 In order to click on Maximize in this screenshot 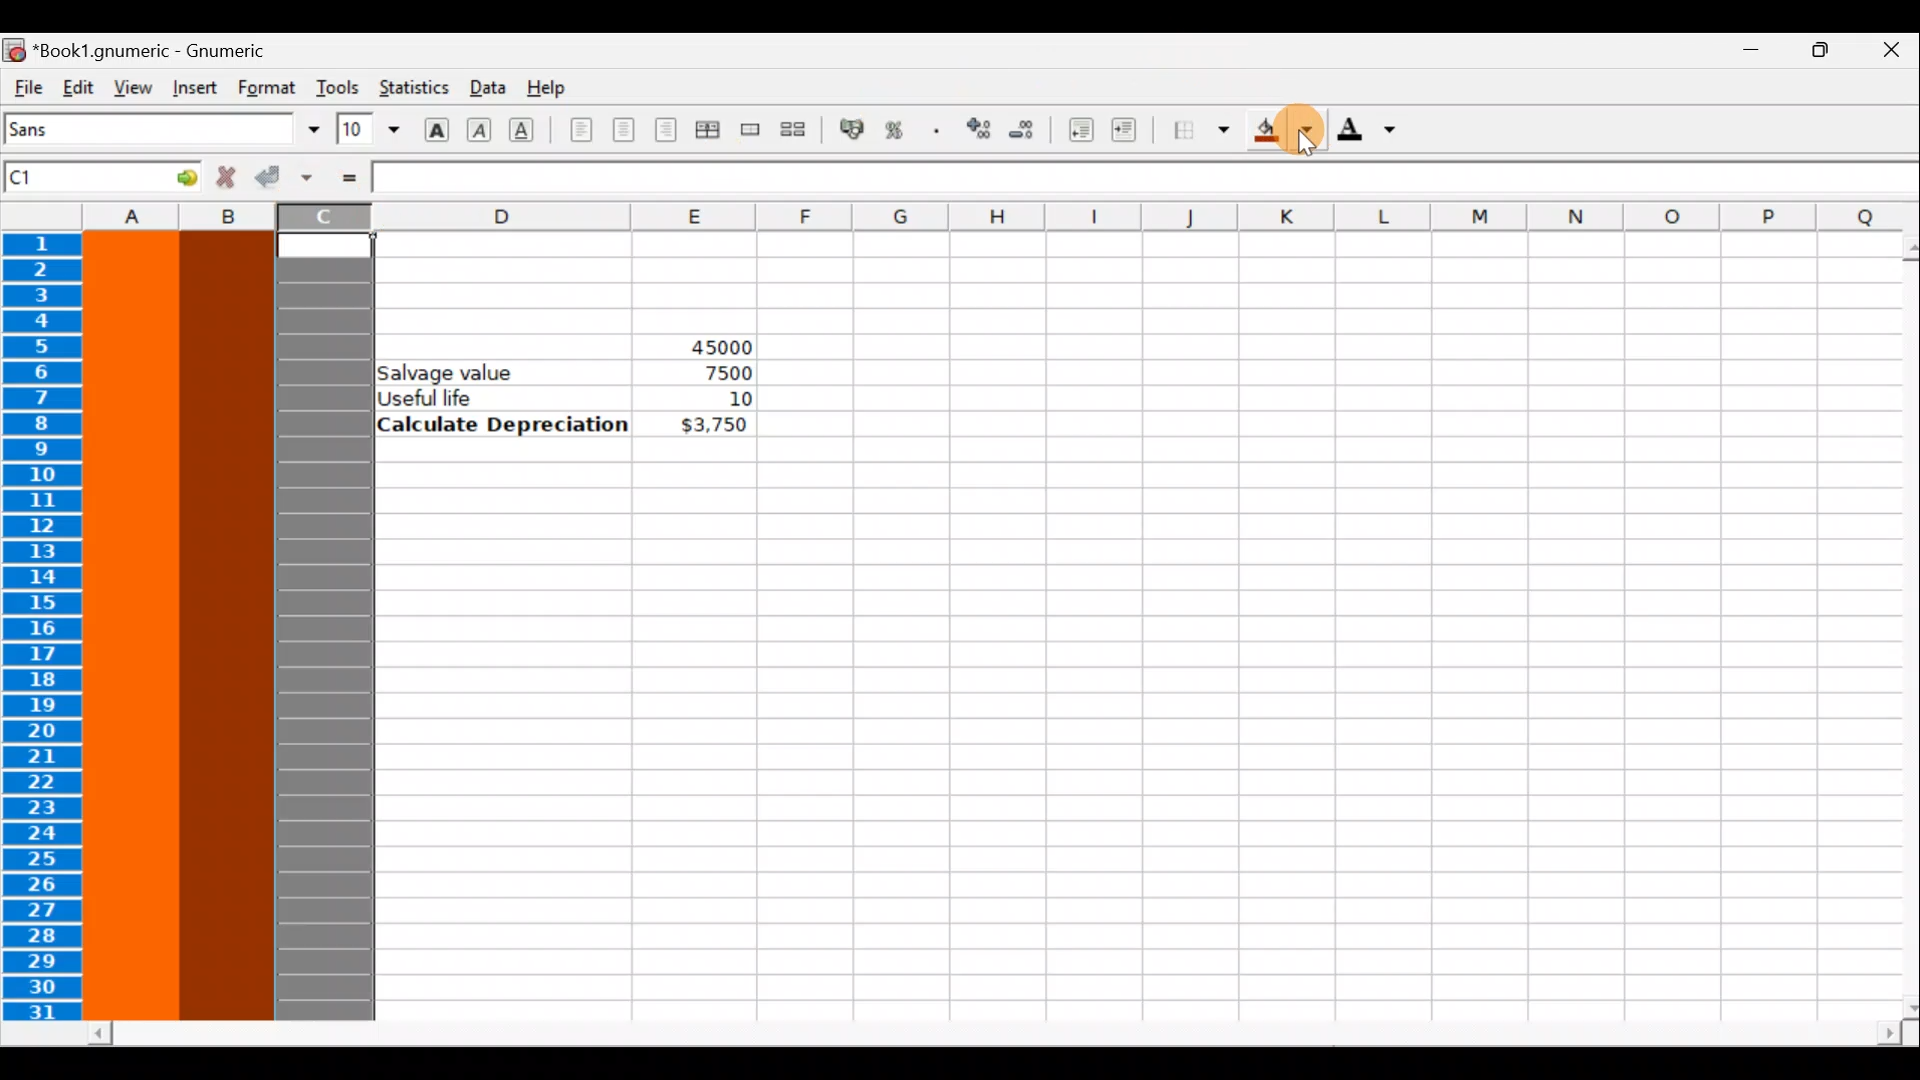, I will do `click(1816, 56)`.